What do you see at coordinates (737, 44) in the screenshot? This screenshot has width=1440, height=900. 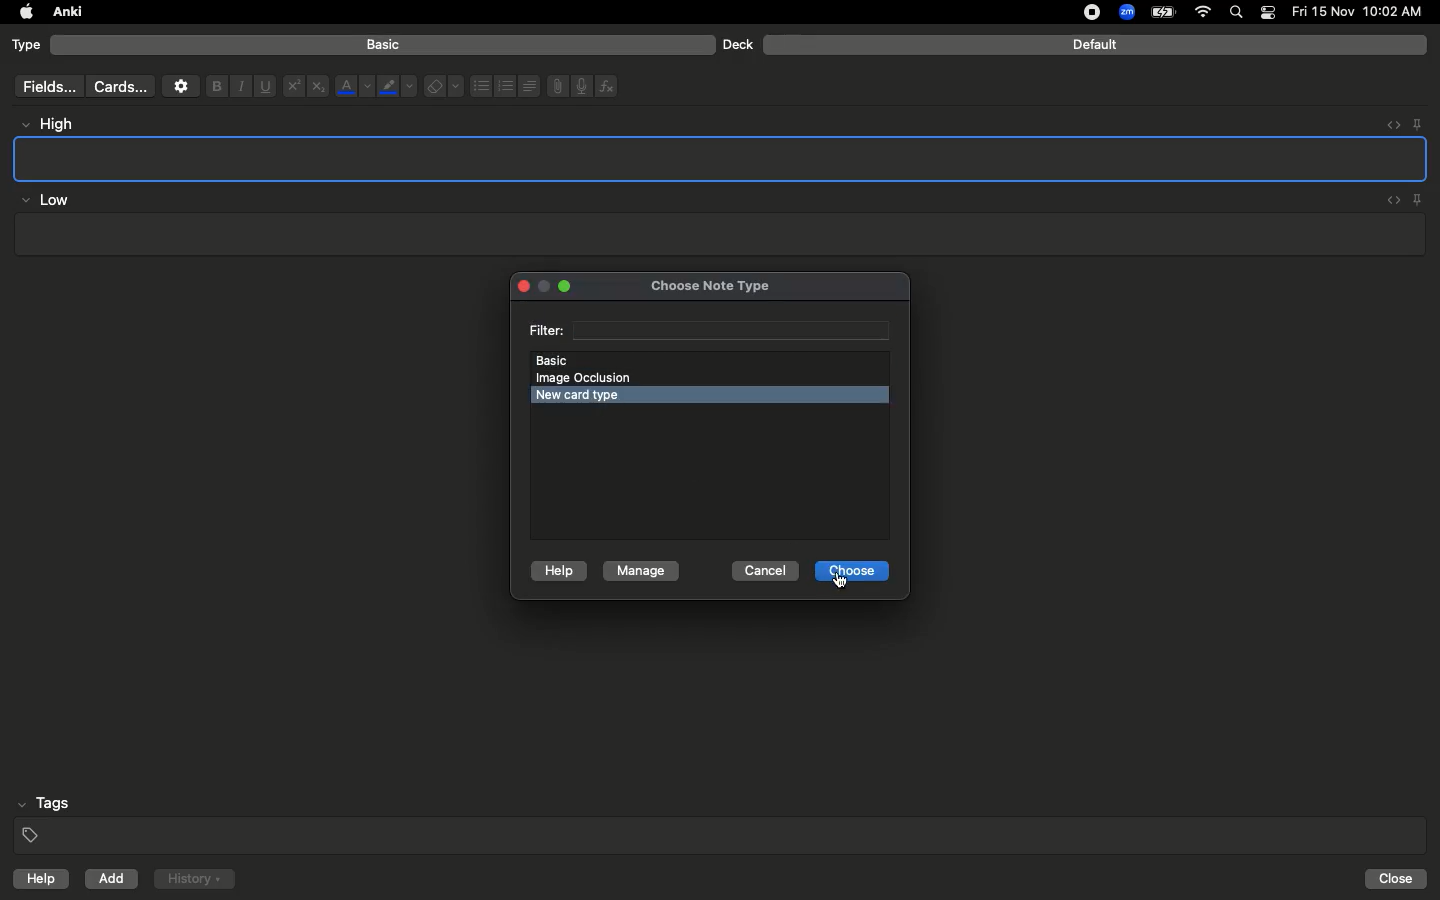 I see `Deck` at bounding box center [737, 44].